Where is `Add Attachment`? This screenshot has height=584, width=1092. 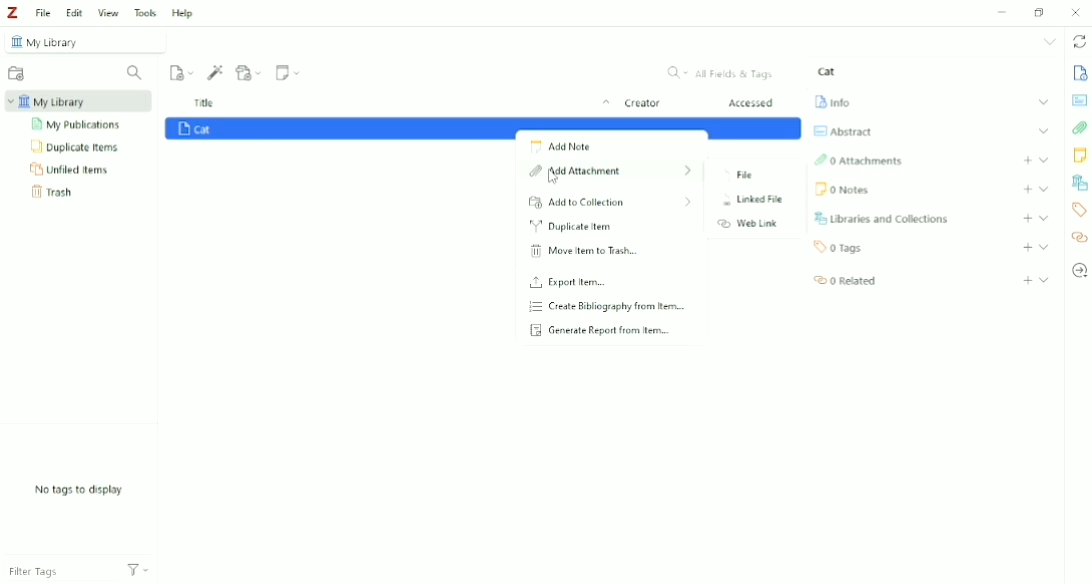
Add Attachment is located at coordinates (610, 173).